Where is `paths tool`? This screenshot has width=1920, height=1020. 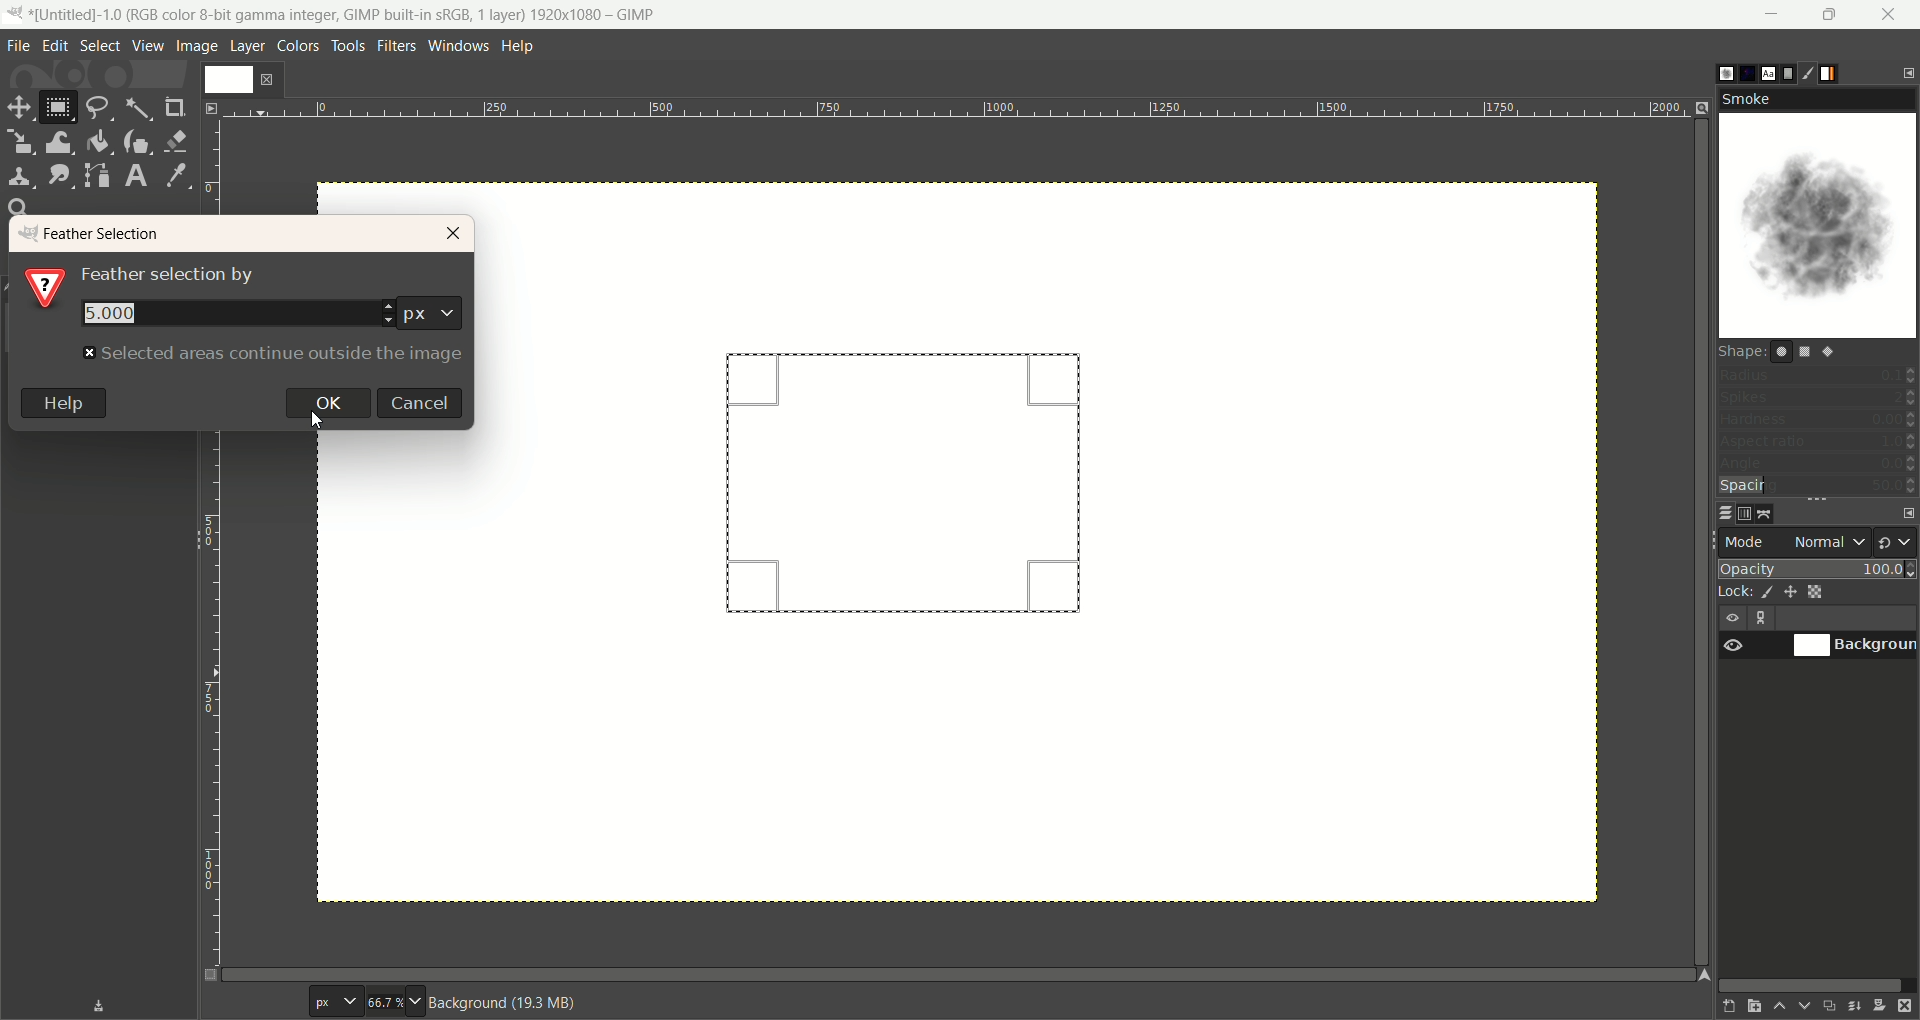 paths tool is located at coordinates (96, 175).